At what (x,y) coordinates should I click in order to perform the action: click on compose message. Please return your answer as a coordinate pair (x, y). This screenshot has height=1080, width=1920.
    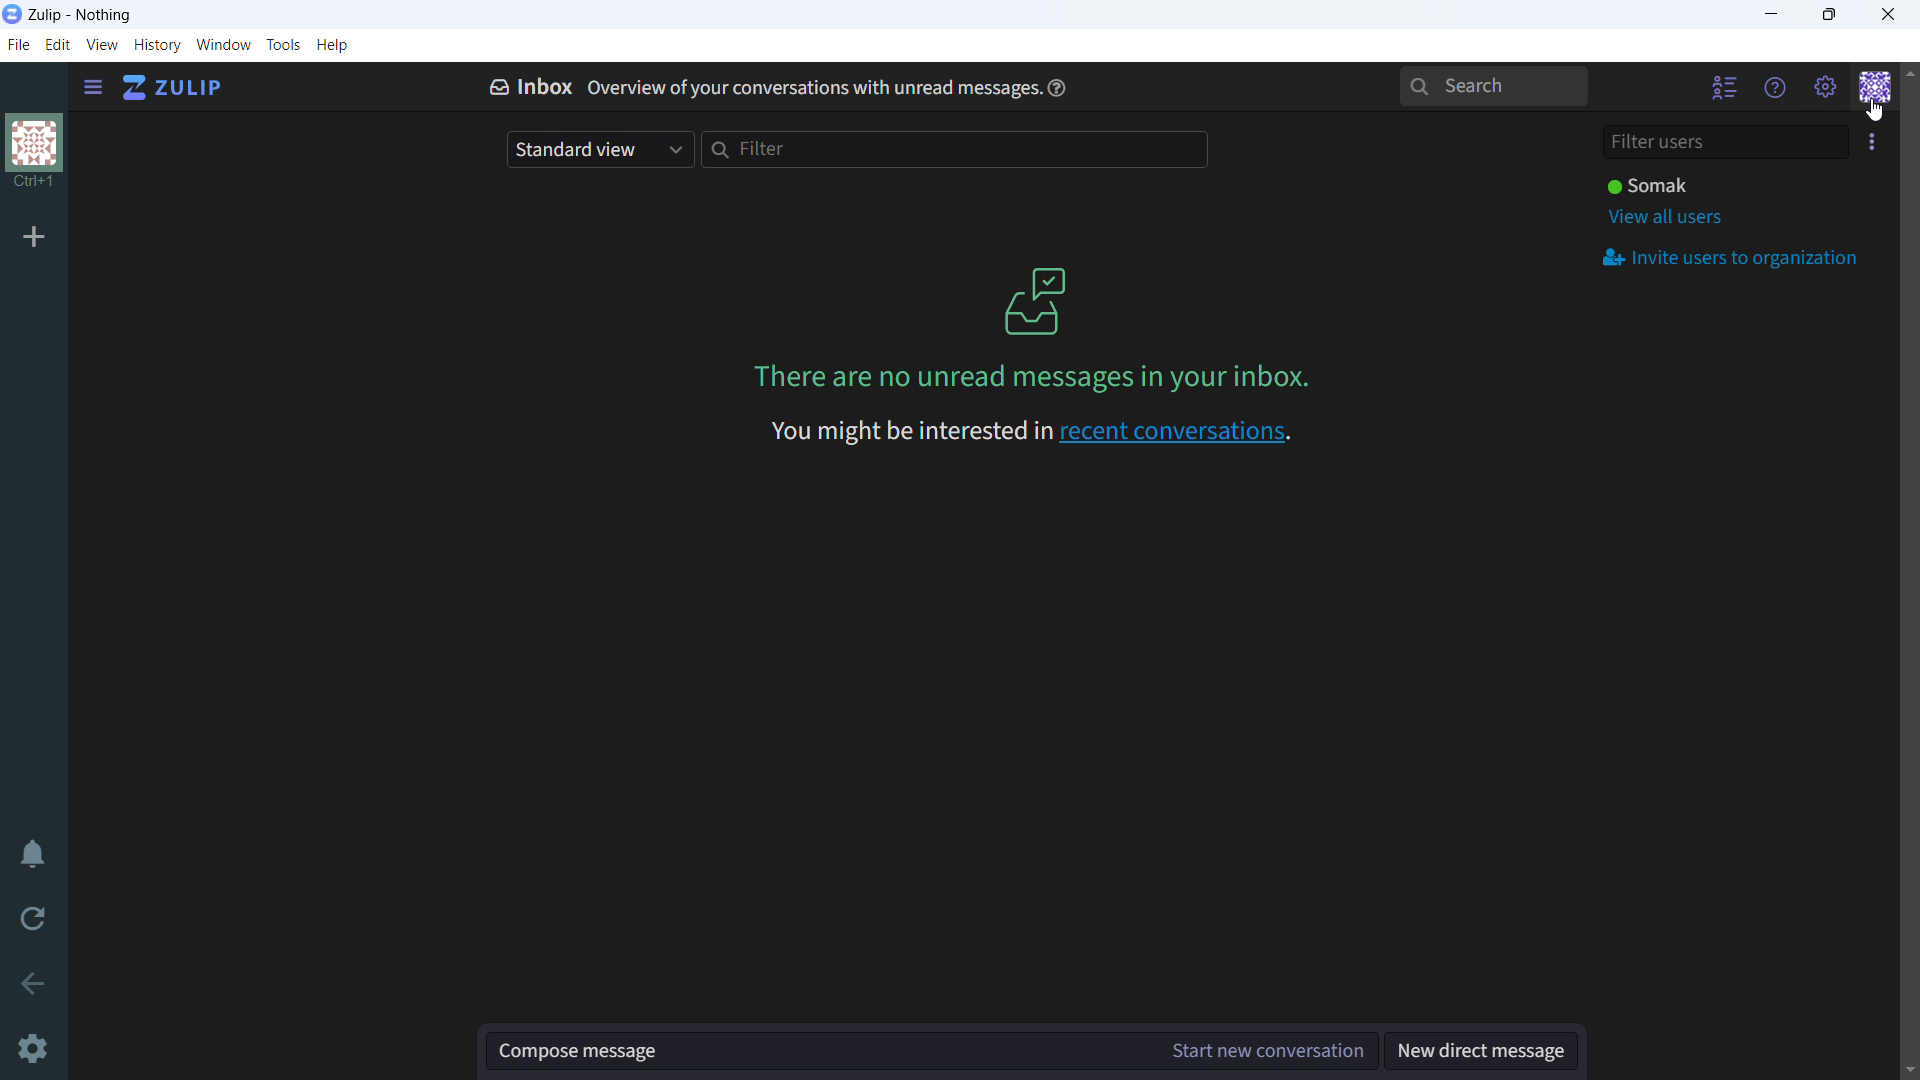
    Looking at the image, I should click on (822, 1052).